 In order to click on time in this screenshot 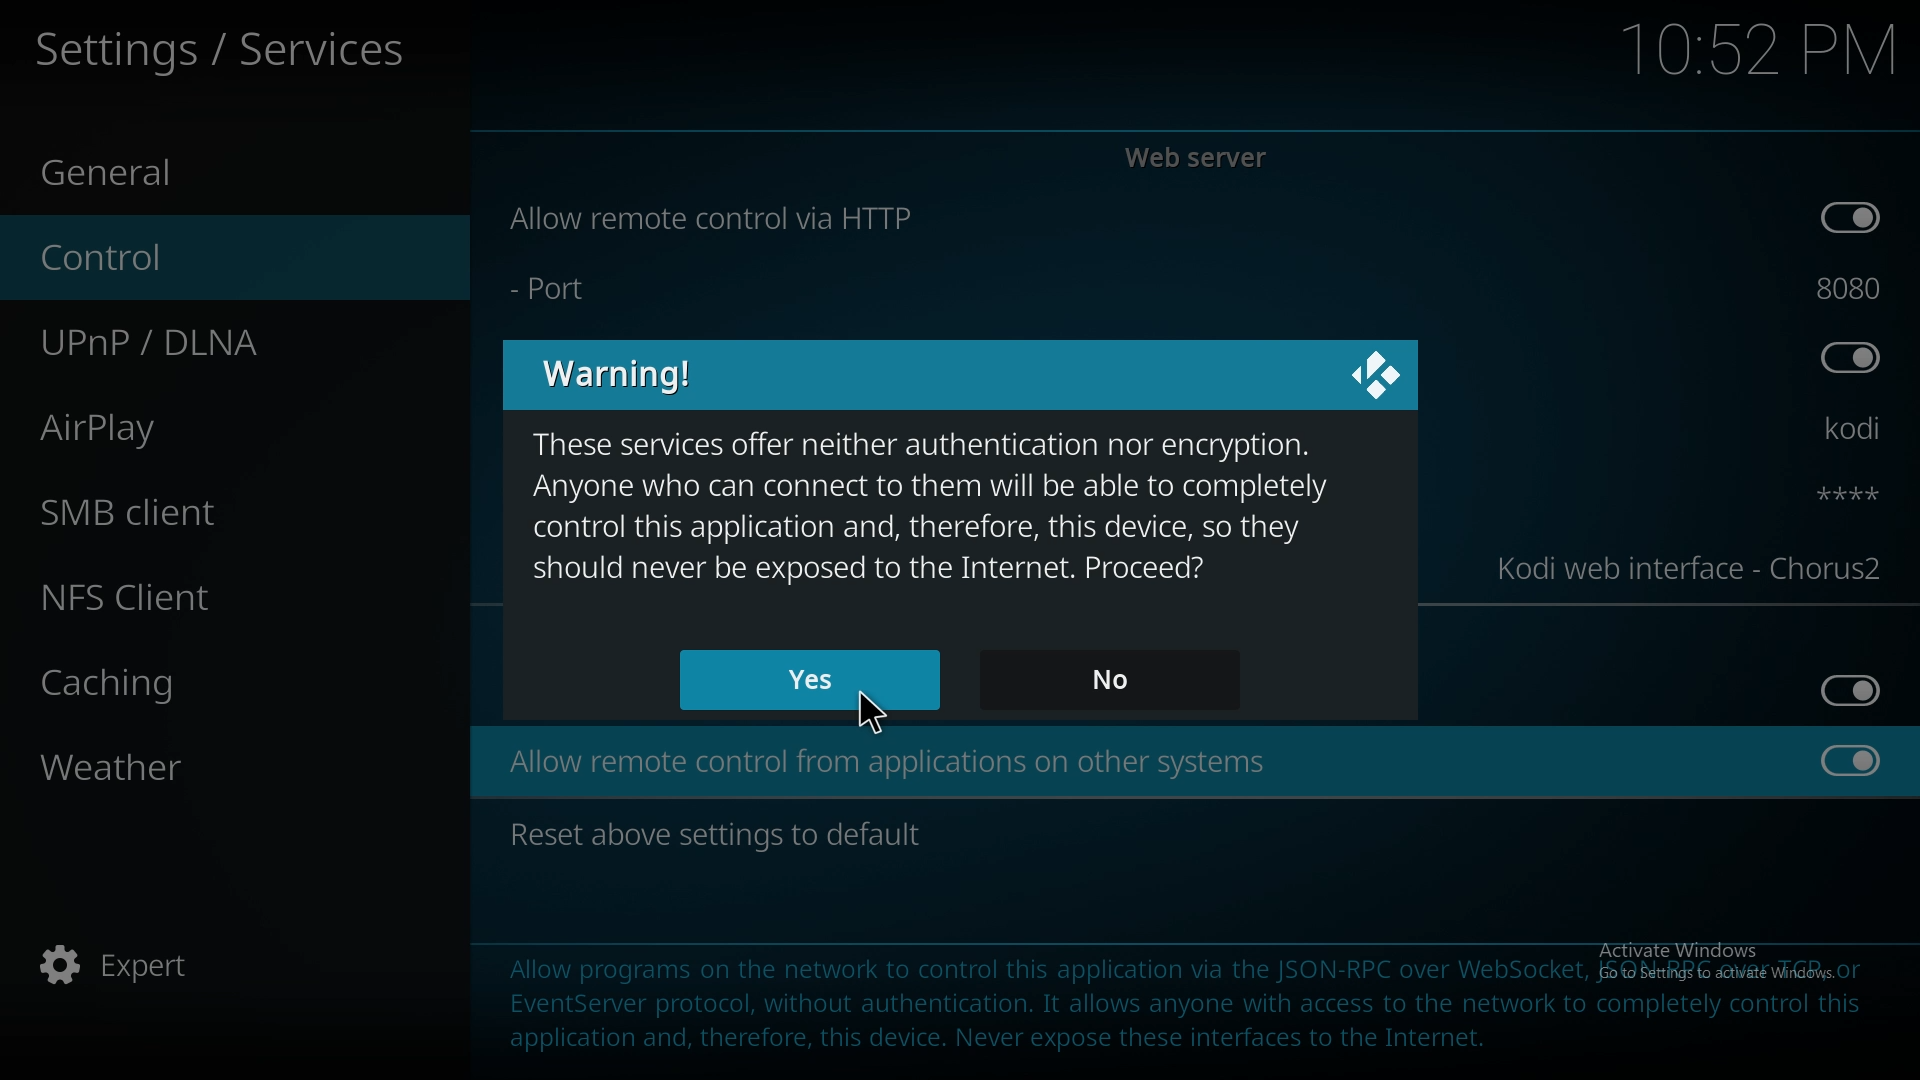, I will do `click(1758, 48)`.